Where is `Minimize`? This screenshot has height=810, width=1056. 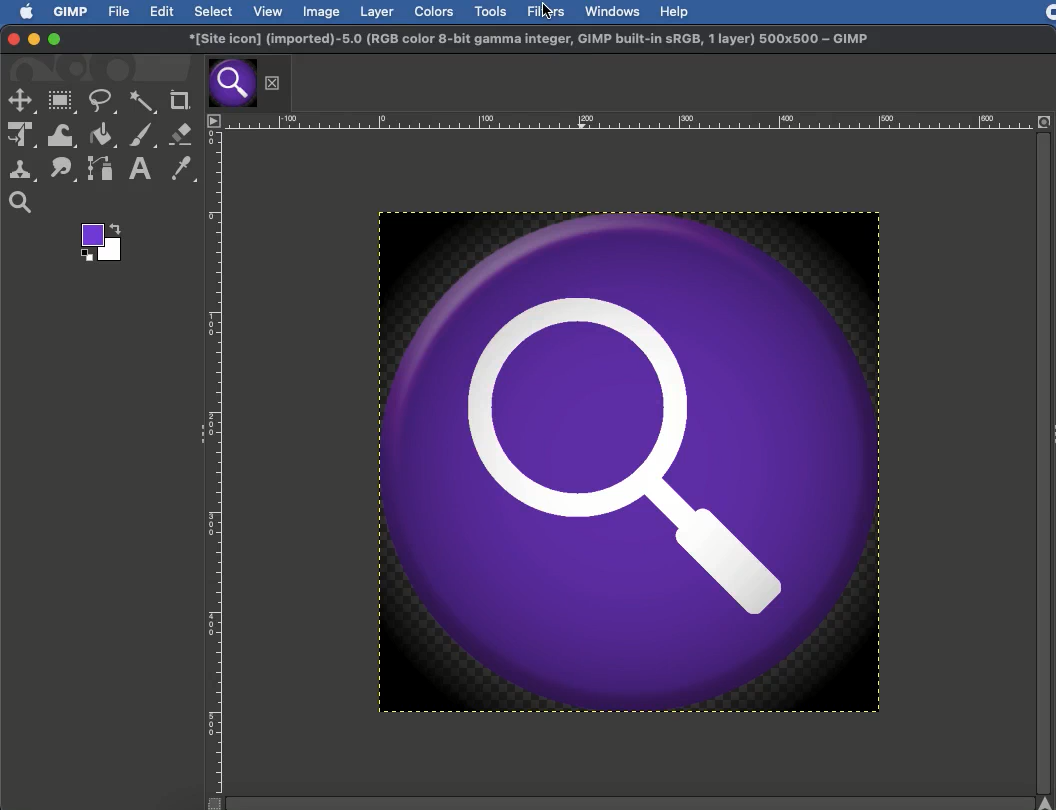
Minimize is located at coordinates (33, 39).